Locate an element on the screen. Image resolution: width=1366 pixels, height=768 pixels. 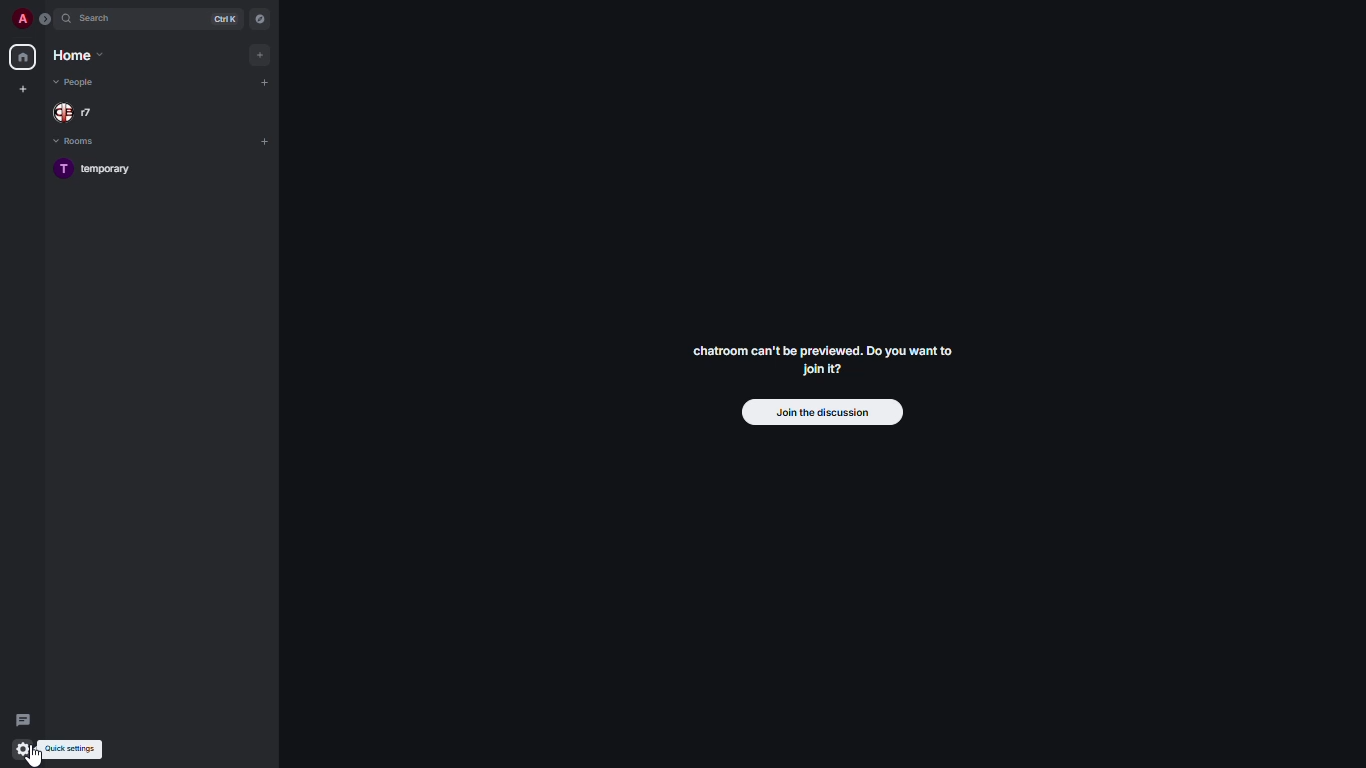
home is located at coordinates (81, 55).